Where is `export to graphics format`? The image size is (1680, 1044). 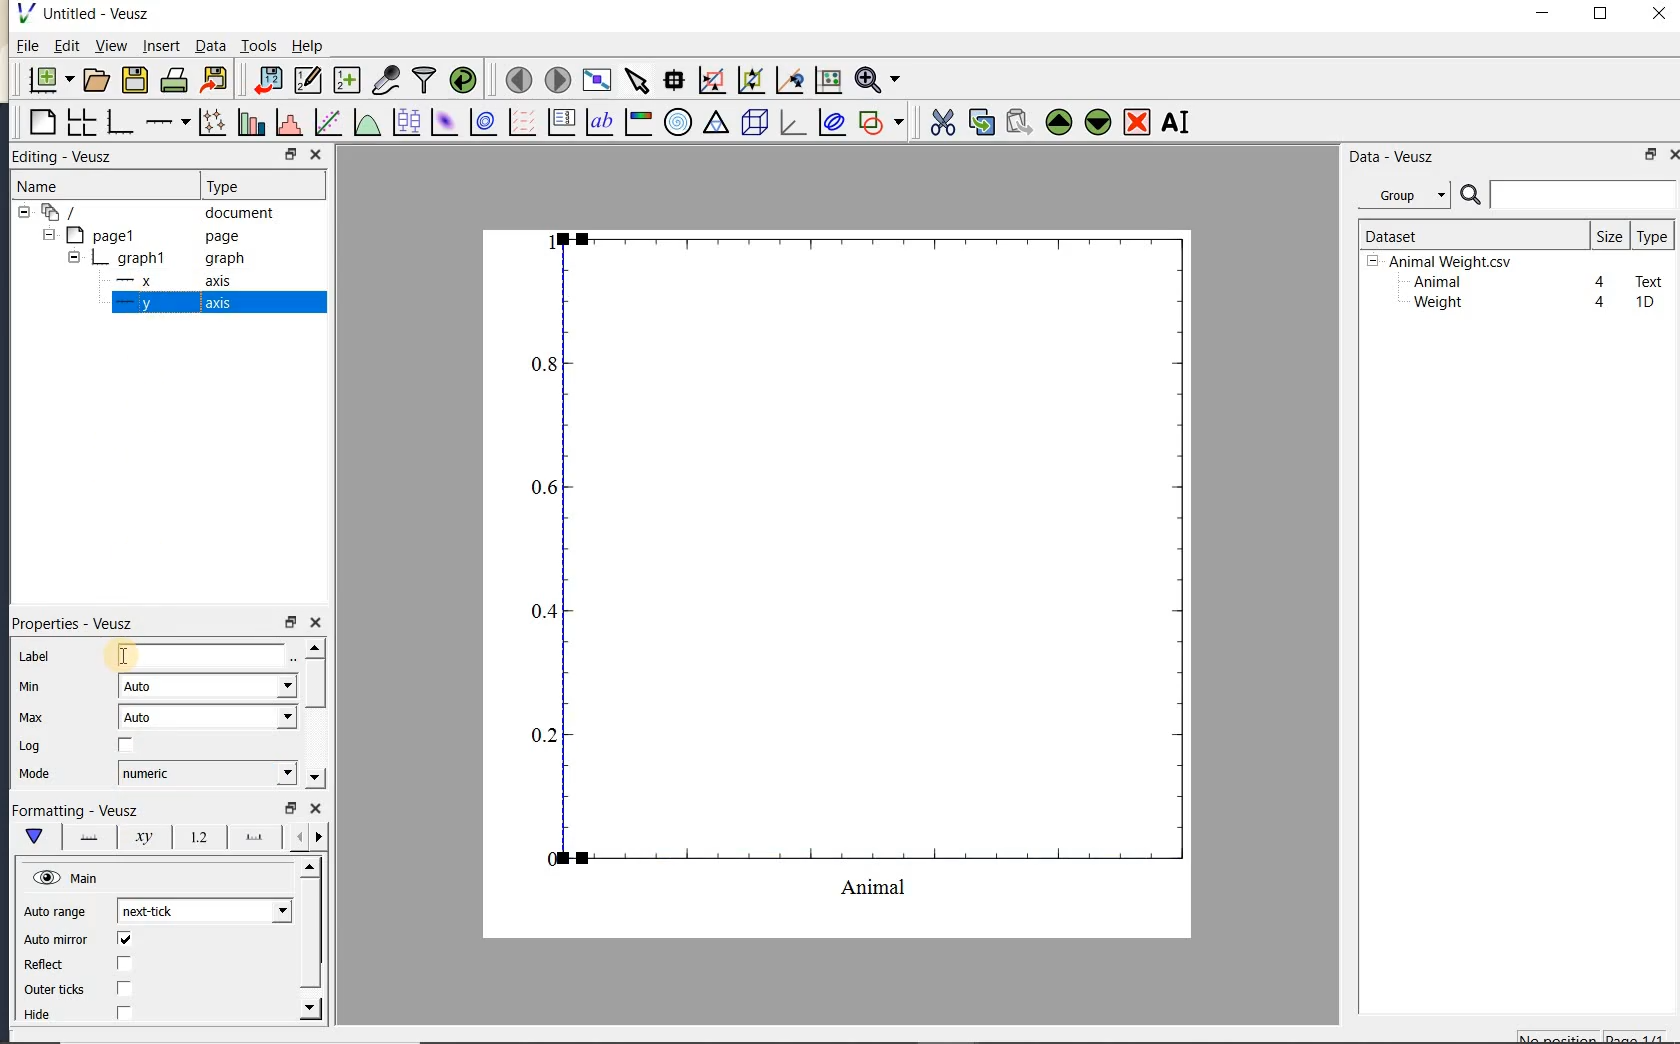 export to graphics format is located at coordinates (215, 78).